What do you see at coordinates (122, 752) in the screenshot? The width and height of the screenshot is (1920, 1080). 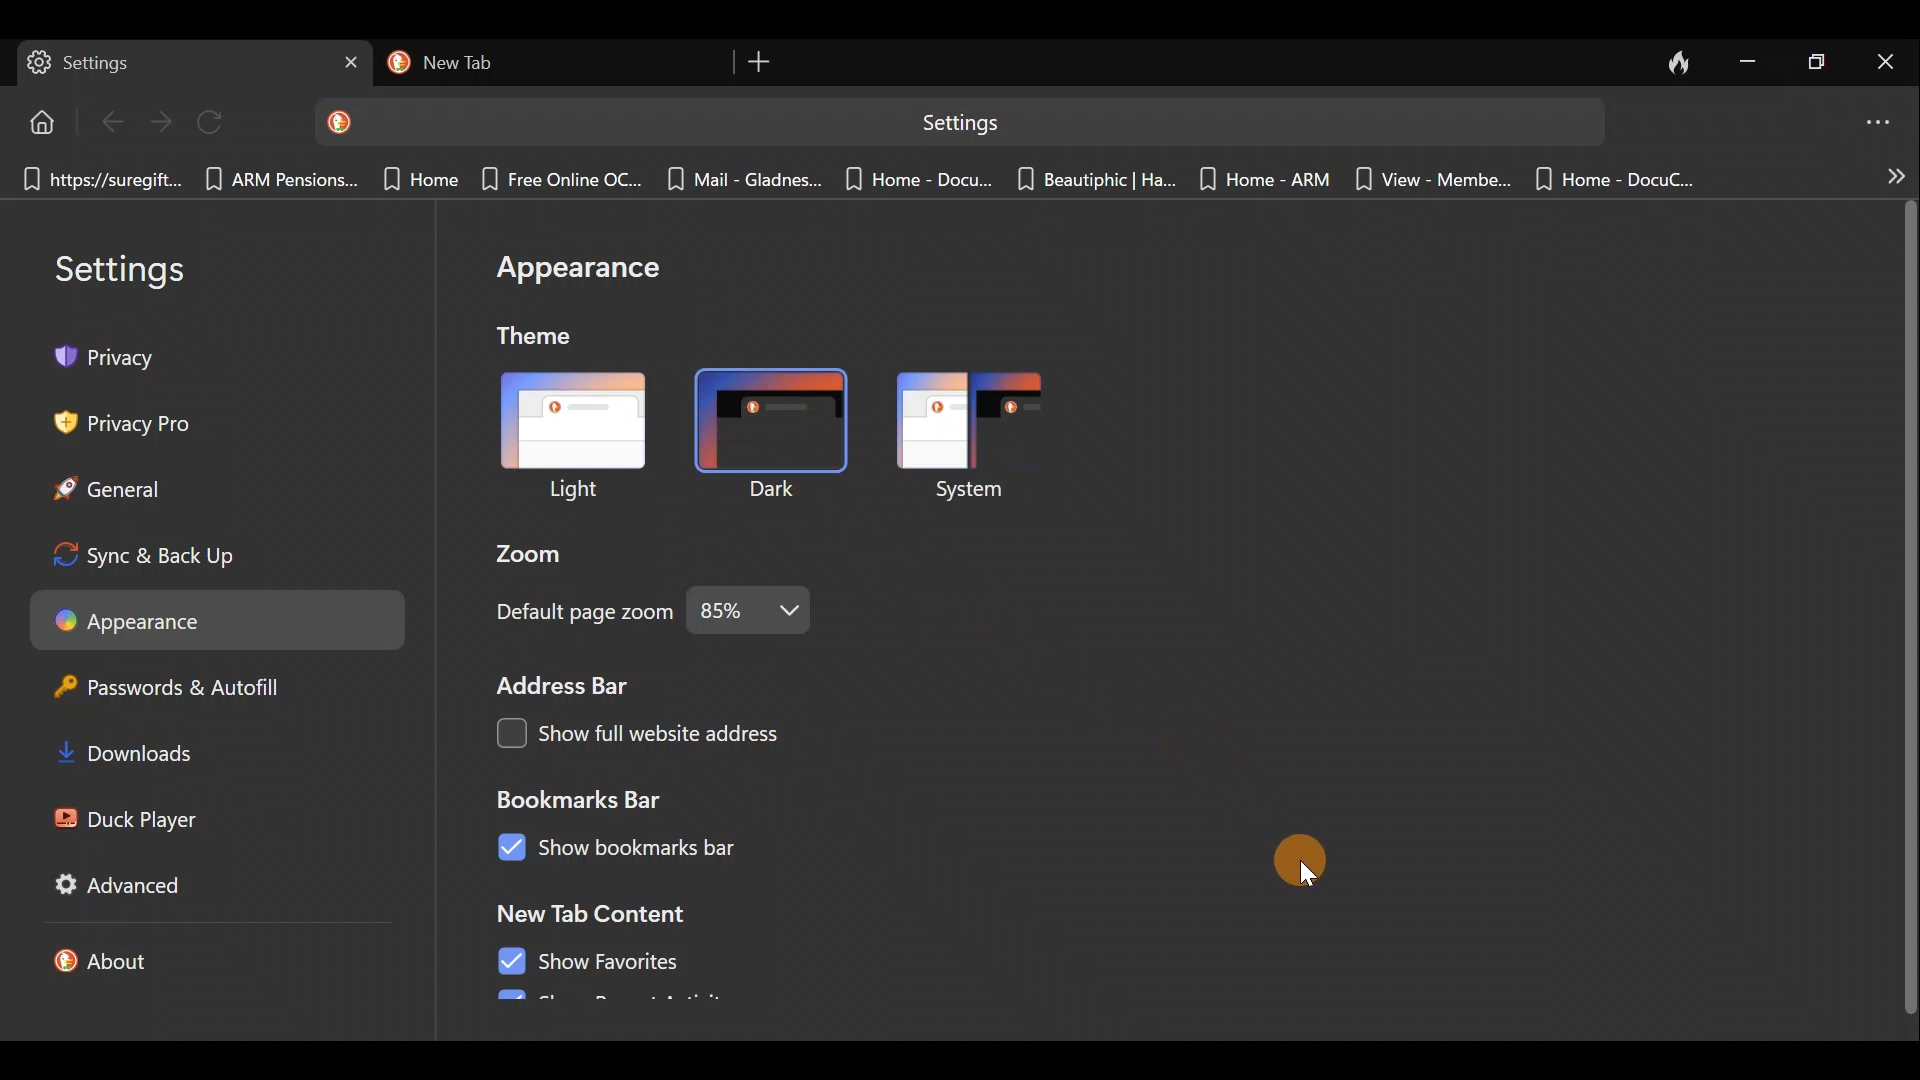 I see `Downloads` at bounding box center [122, 752].